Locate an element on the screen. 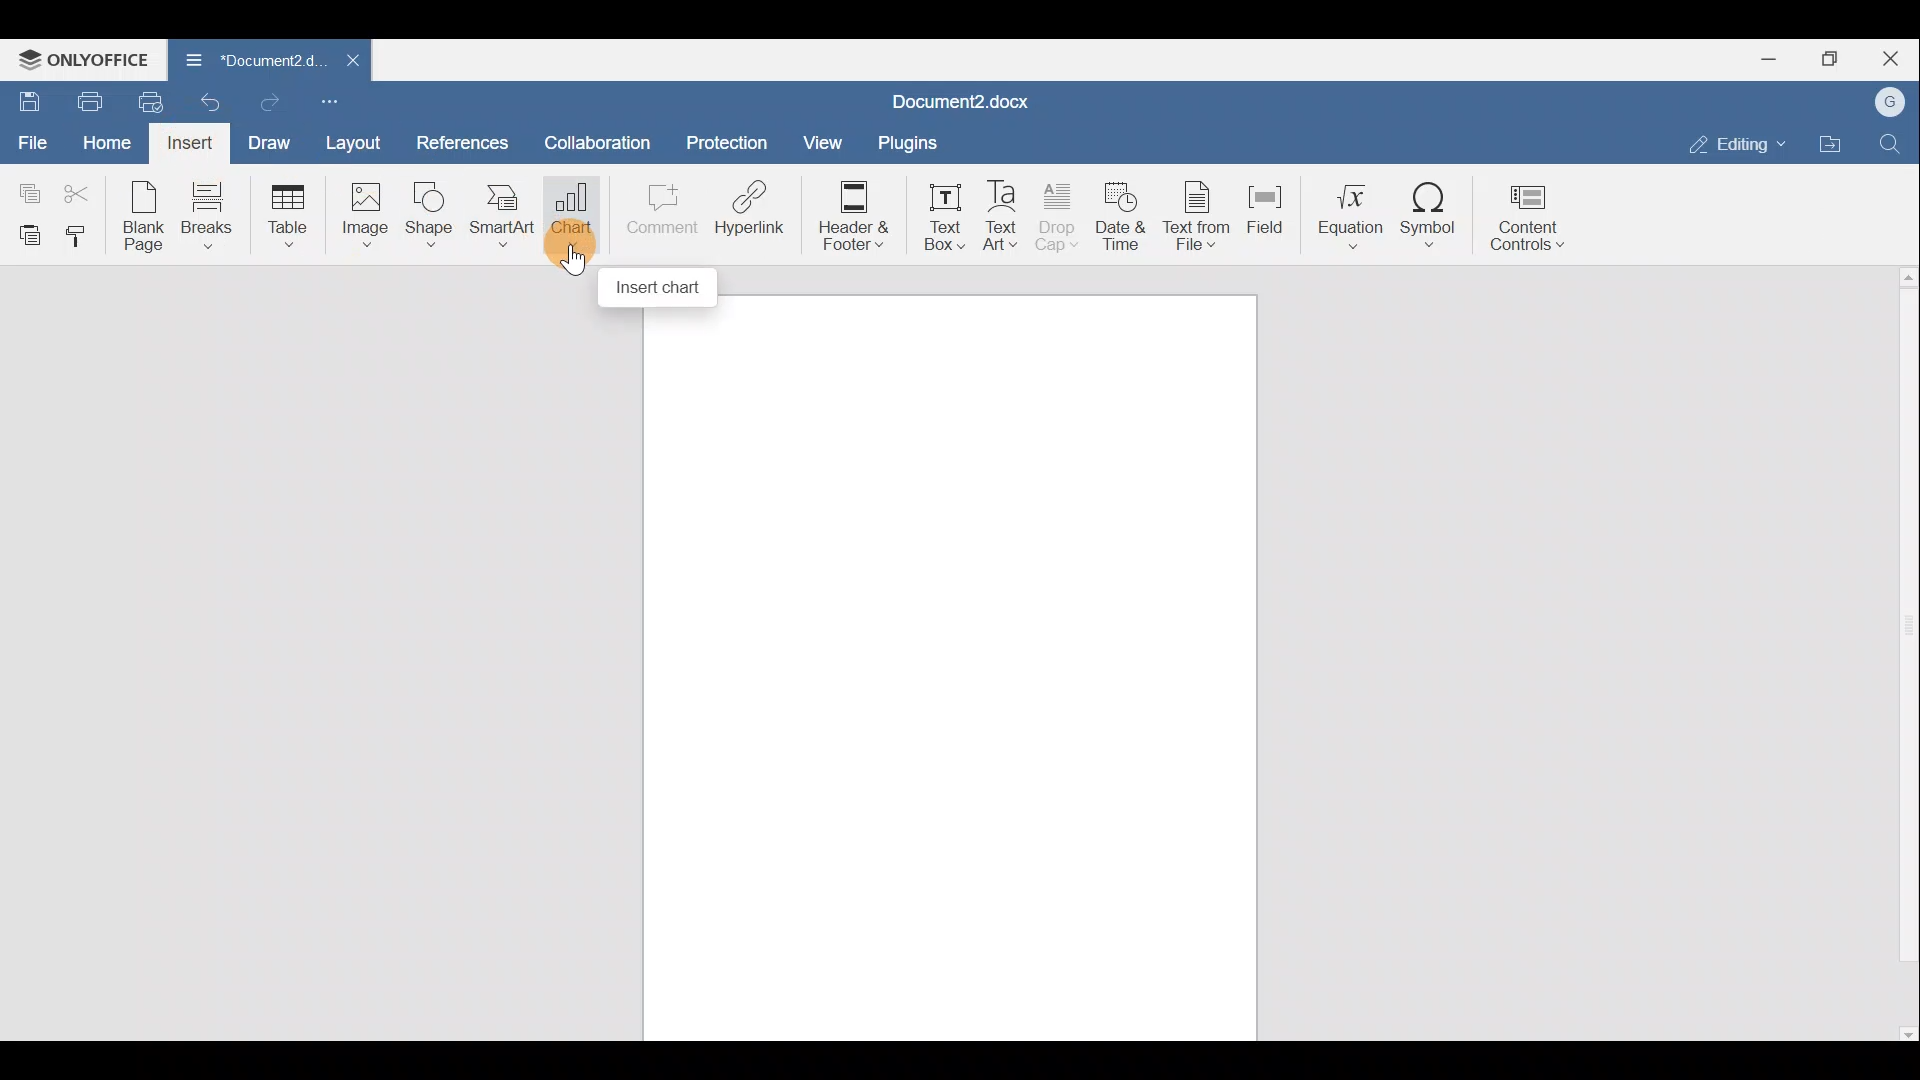  Save is located at coordinates (25, 101).